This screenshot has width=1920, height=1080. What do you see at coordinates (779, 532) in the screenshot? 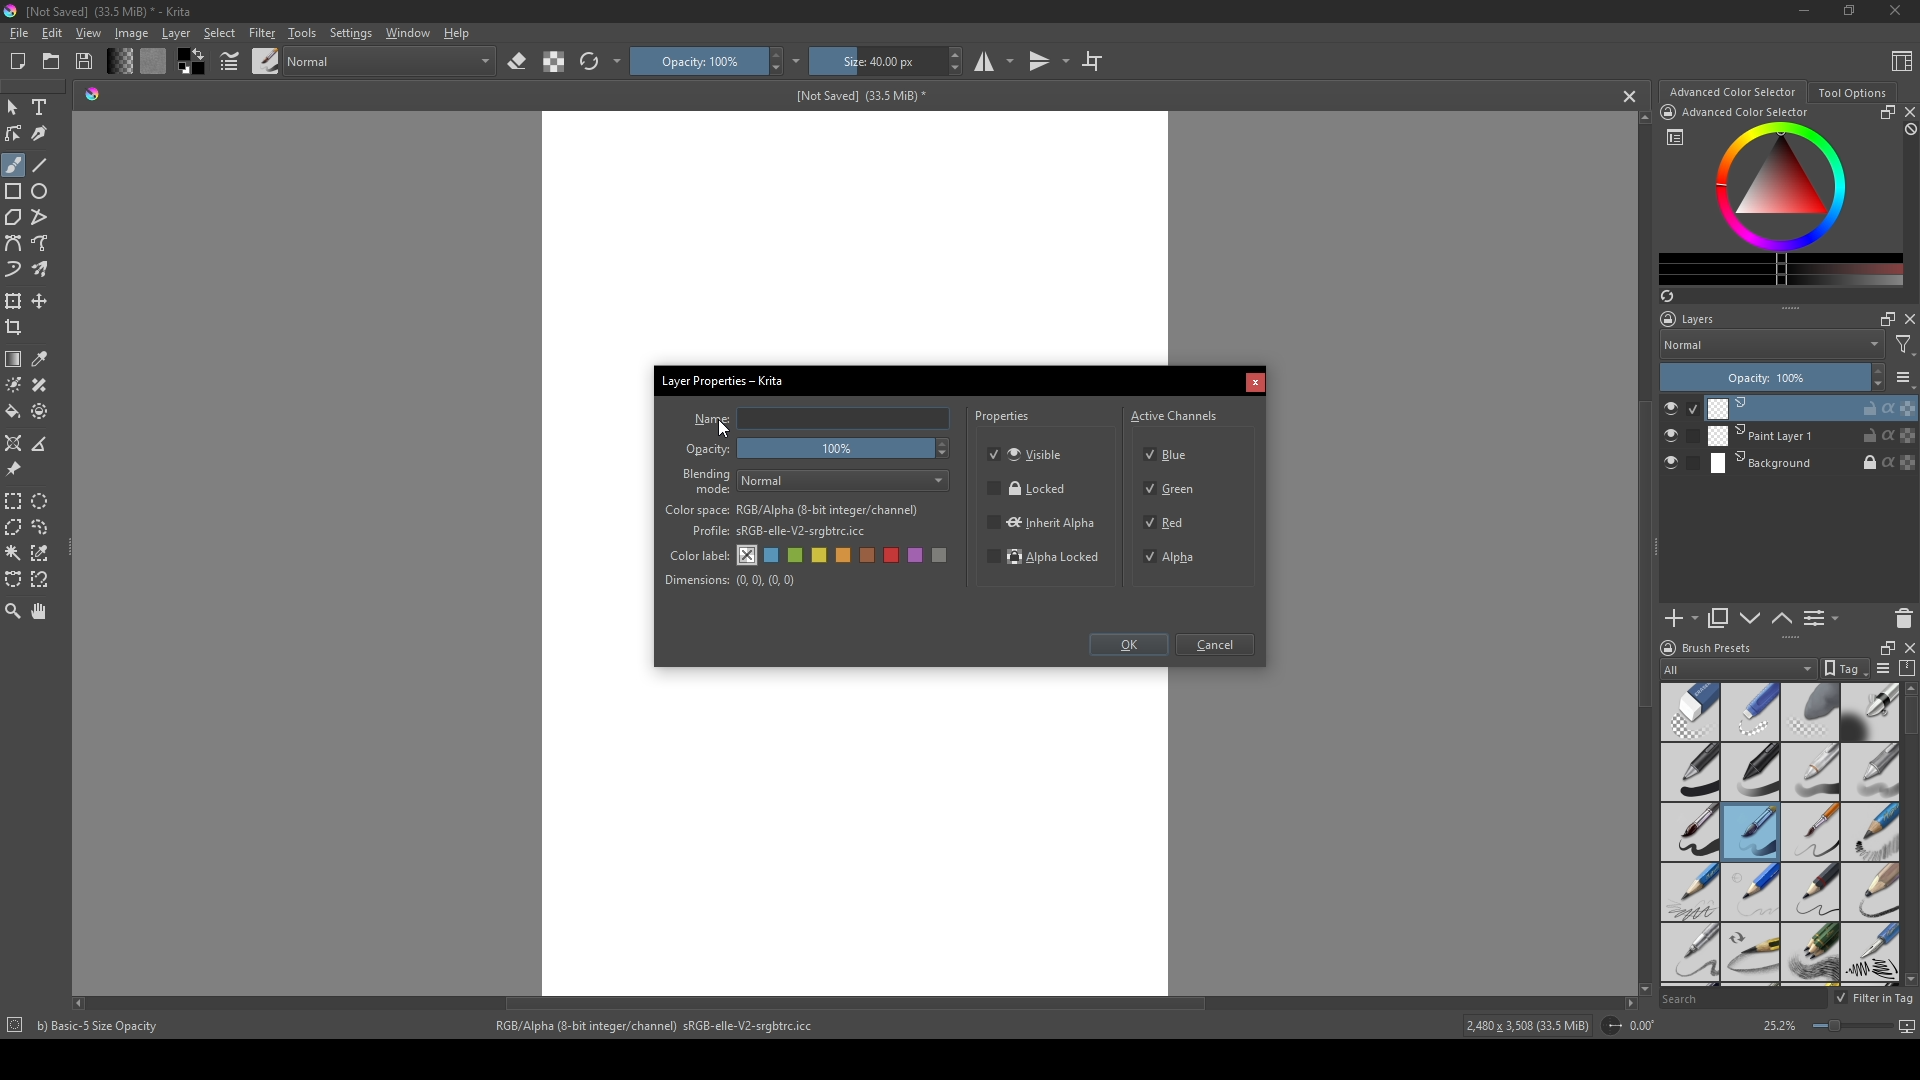
I see `Profile: sRGB-elle-V2-srgbtrc.icc` at bounding box center [779, 532].